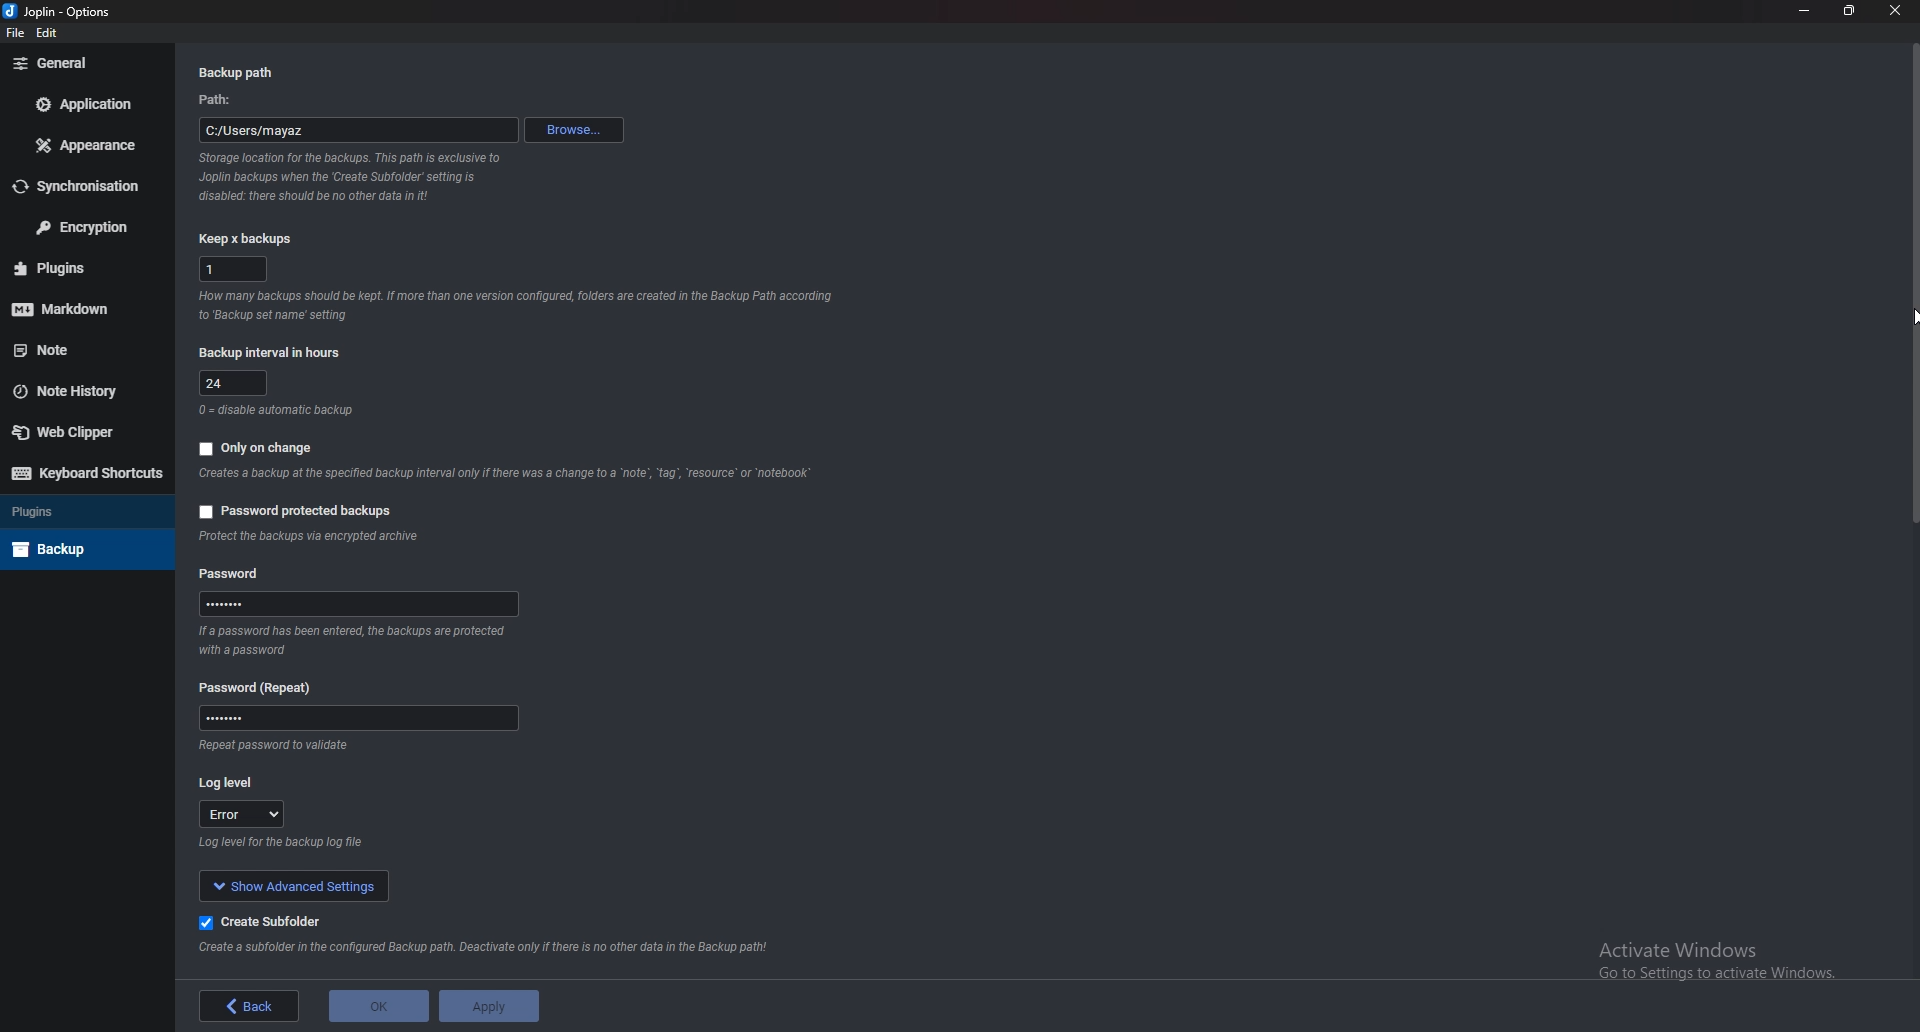  Describe the element at coordinates (1902, 318) in the screenshot. I see `cursor` at that location.